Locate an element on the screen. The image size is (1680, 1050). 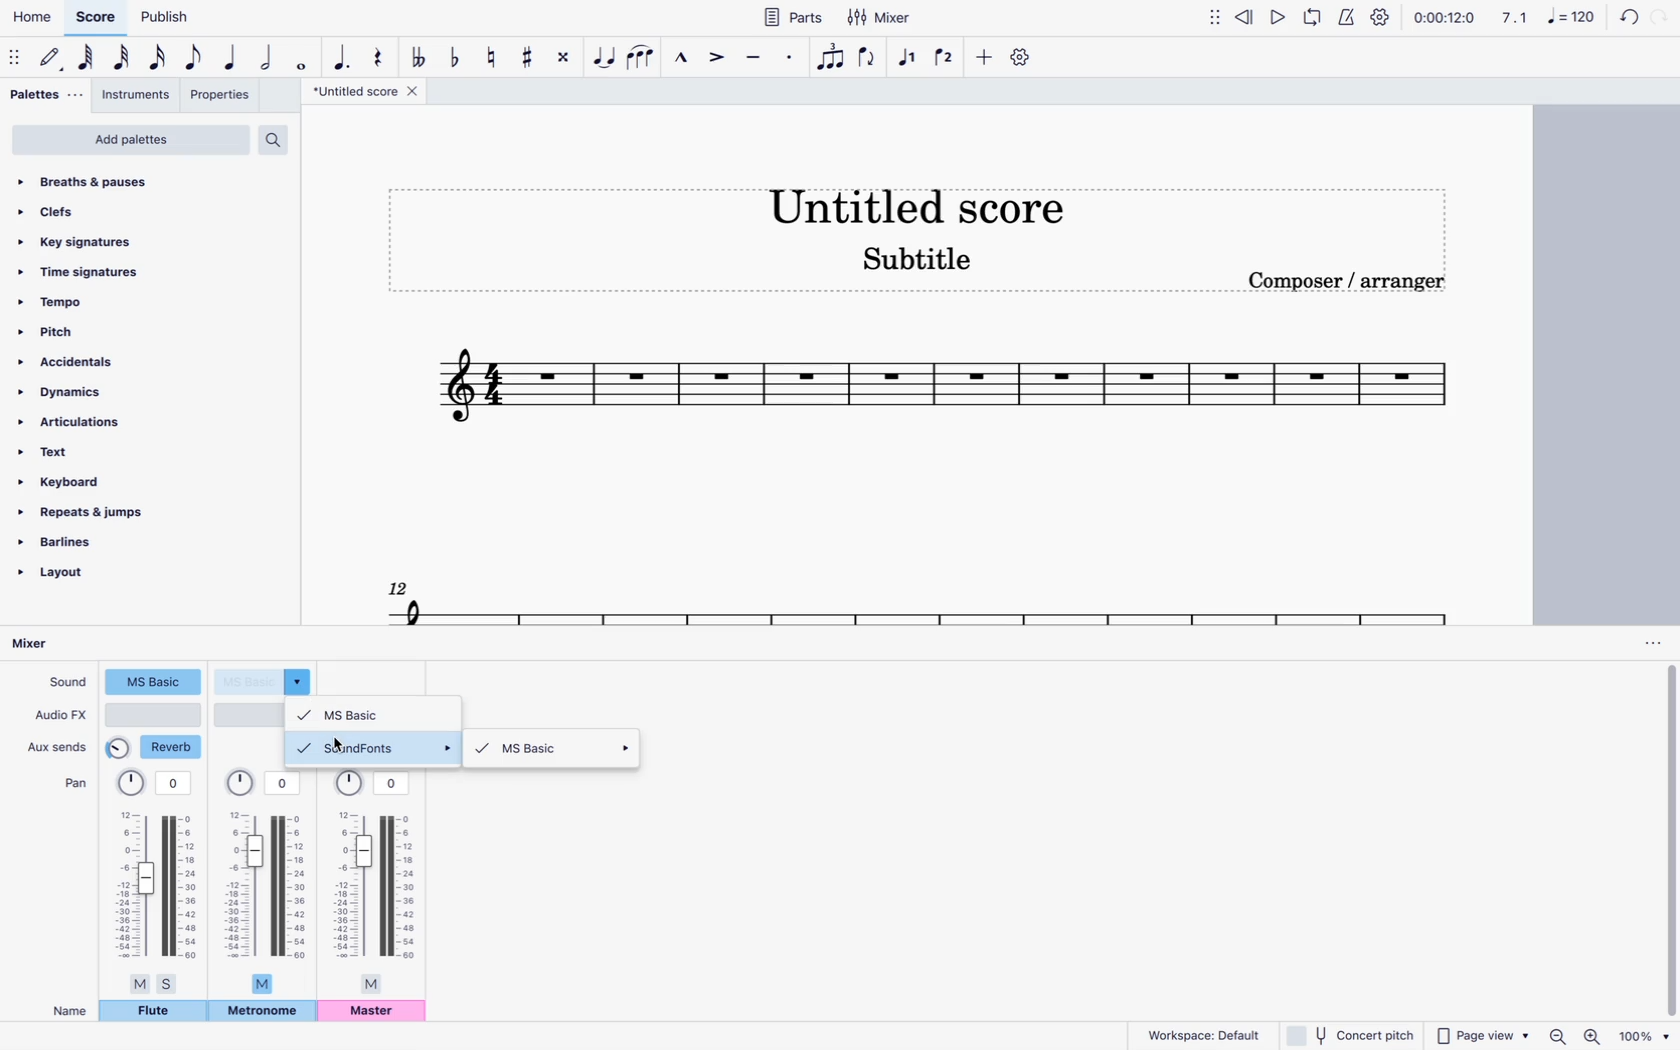
aux sends is located at coordinates (60, 746).